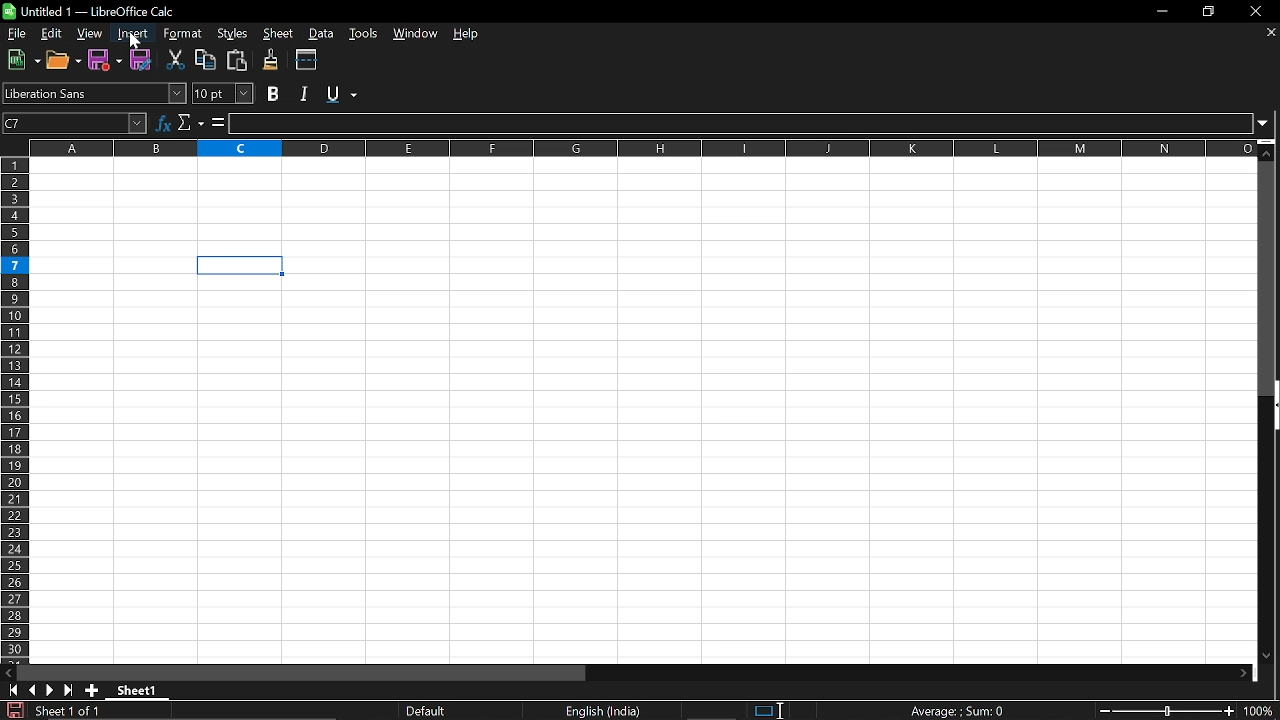  What do you see at coordinates (415, 34) in the screenshot?
I see `Window` at bounding box center [415, 34].